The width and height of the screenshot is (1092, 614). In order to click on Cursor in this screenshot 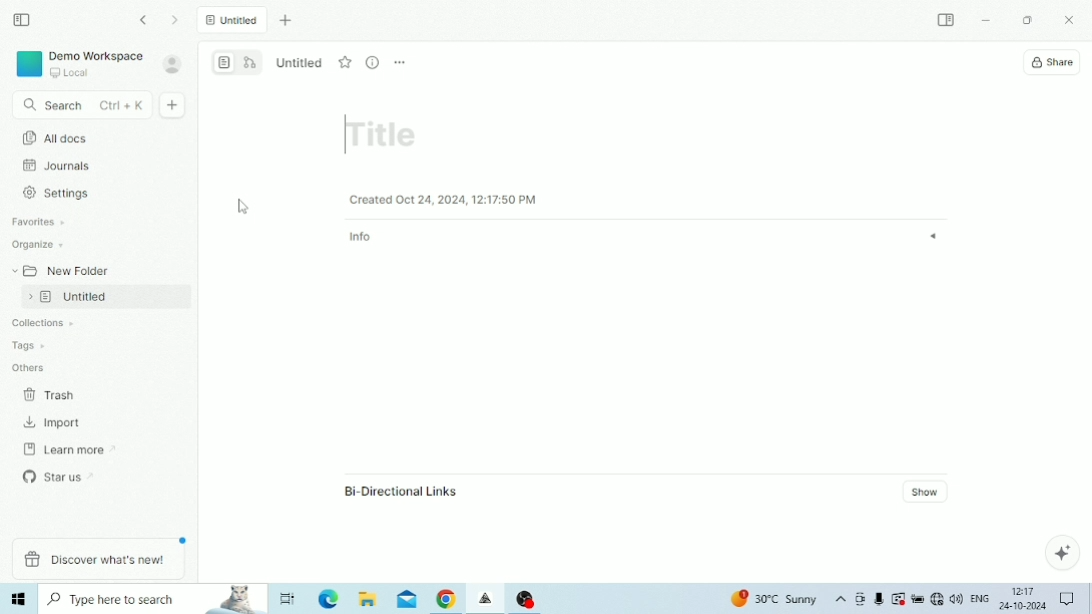, I will do `click(245, 209)`.